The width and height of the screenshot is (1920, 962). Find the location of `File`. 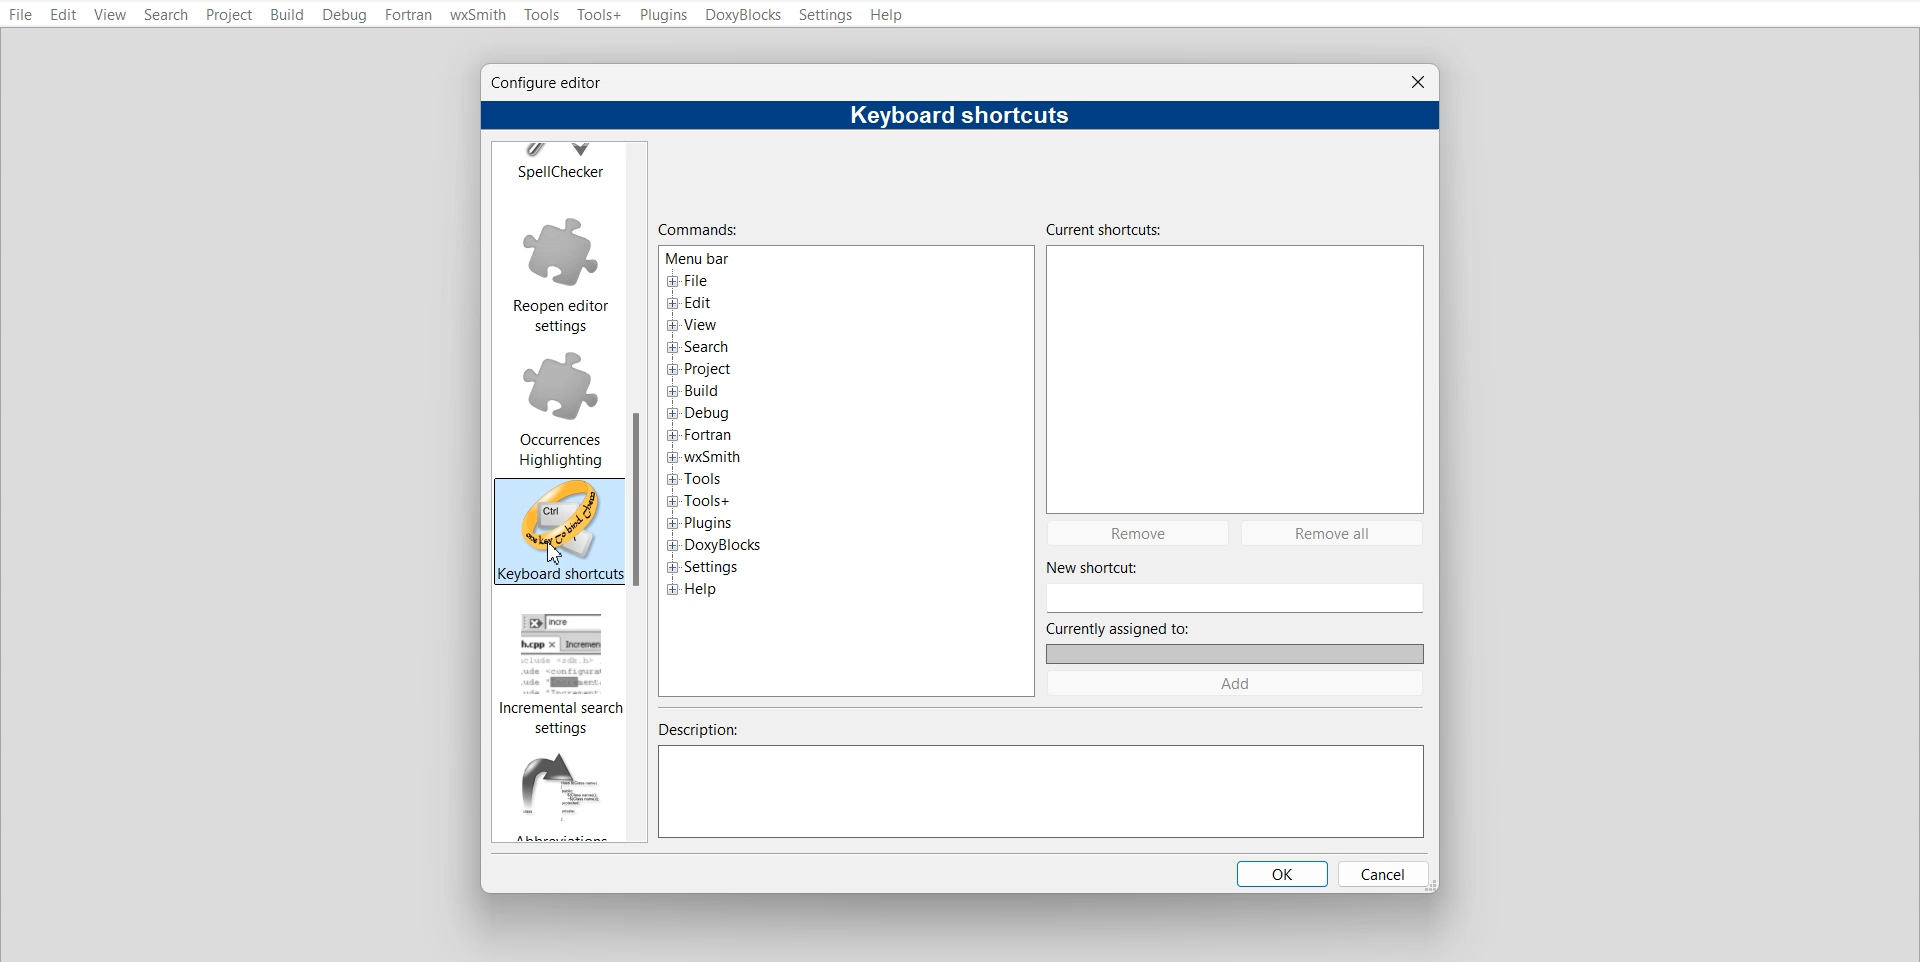

File is located at coordinates (20, 14).